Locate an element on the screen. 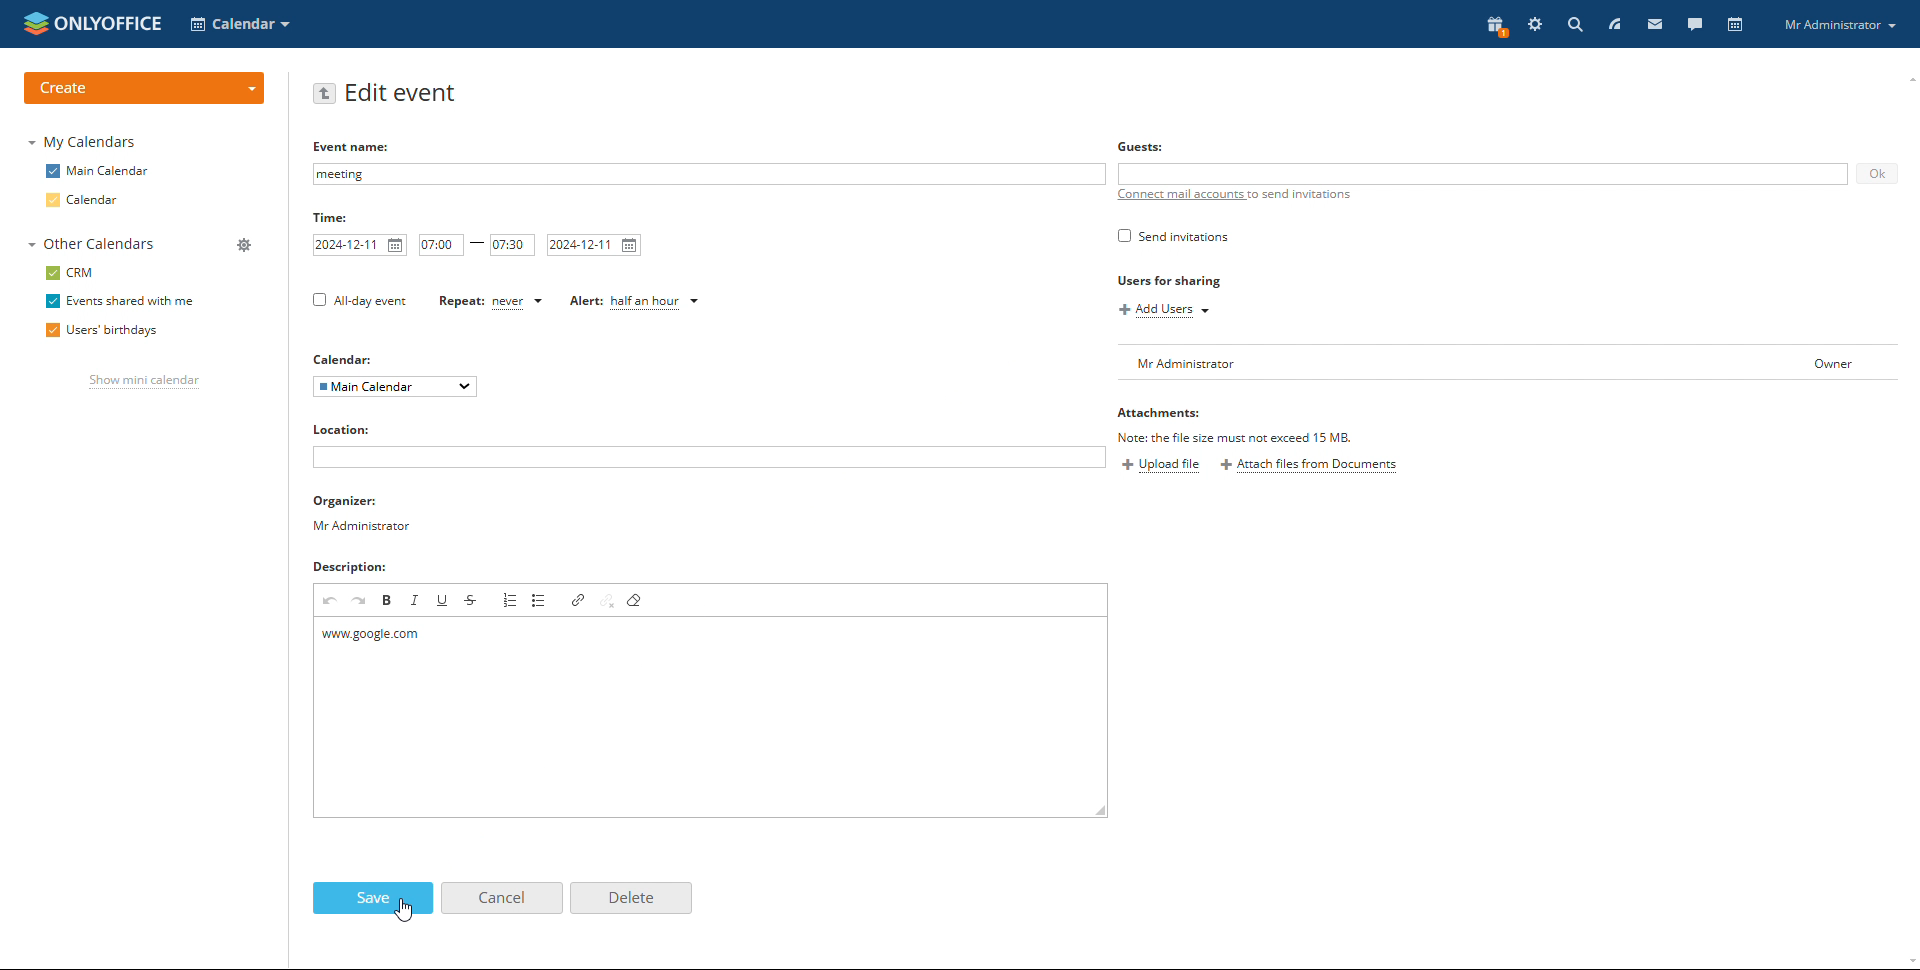 This screenshot has height=970, width=1920. crm is located at coordinates (70, 273).